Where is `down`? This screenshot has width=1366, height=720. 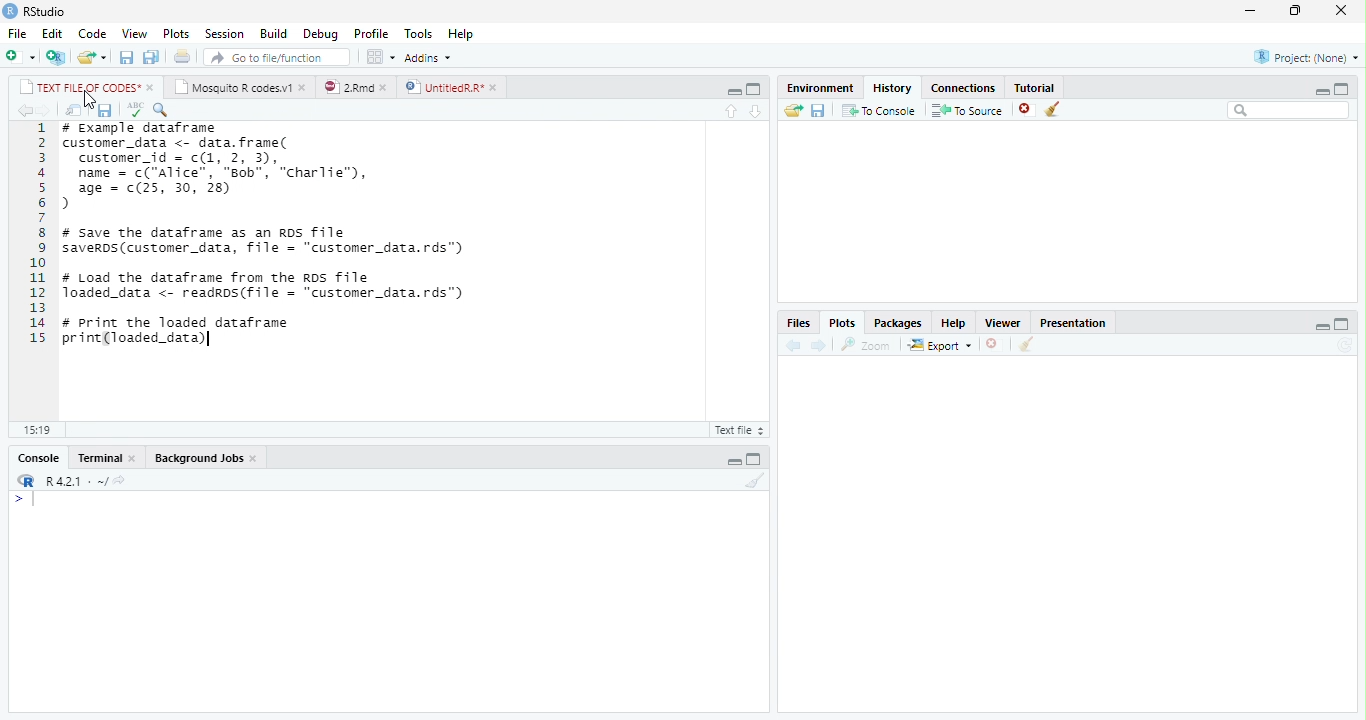 down is located at coordinates (756, 110).